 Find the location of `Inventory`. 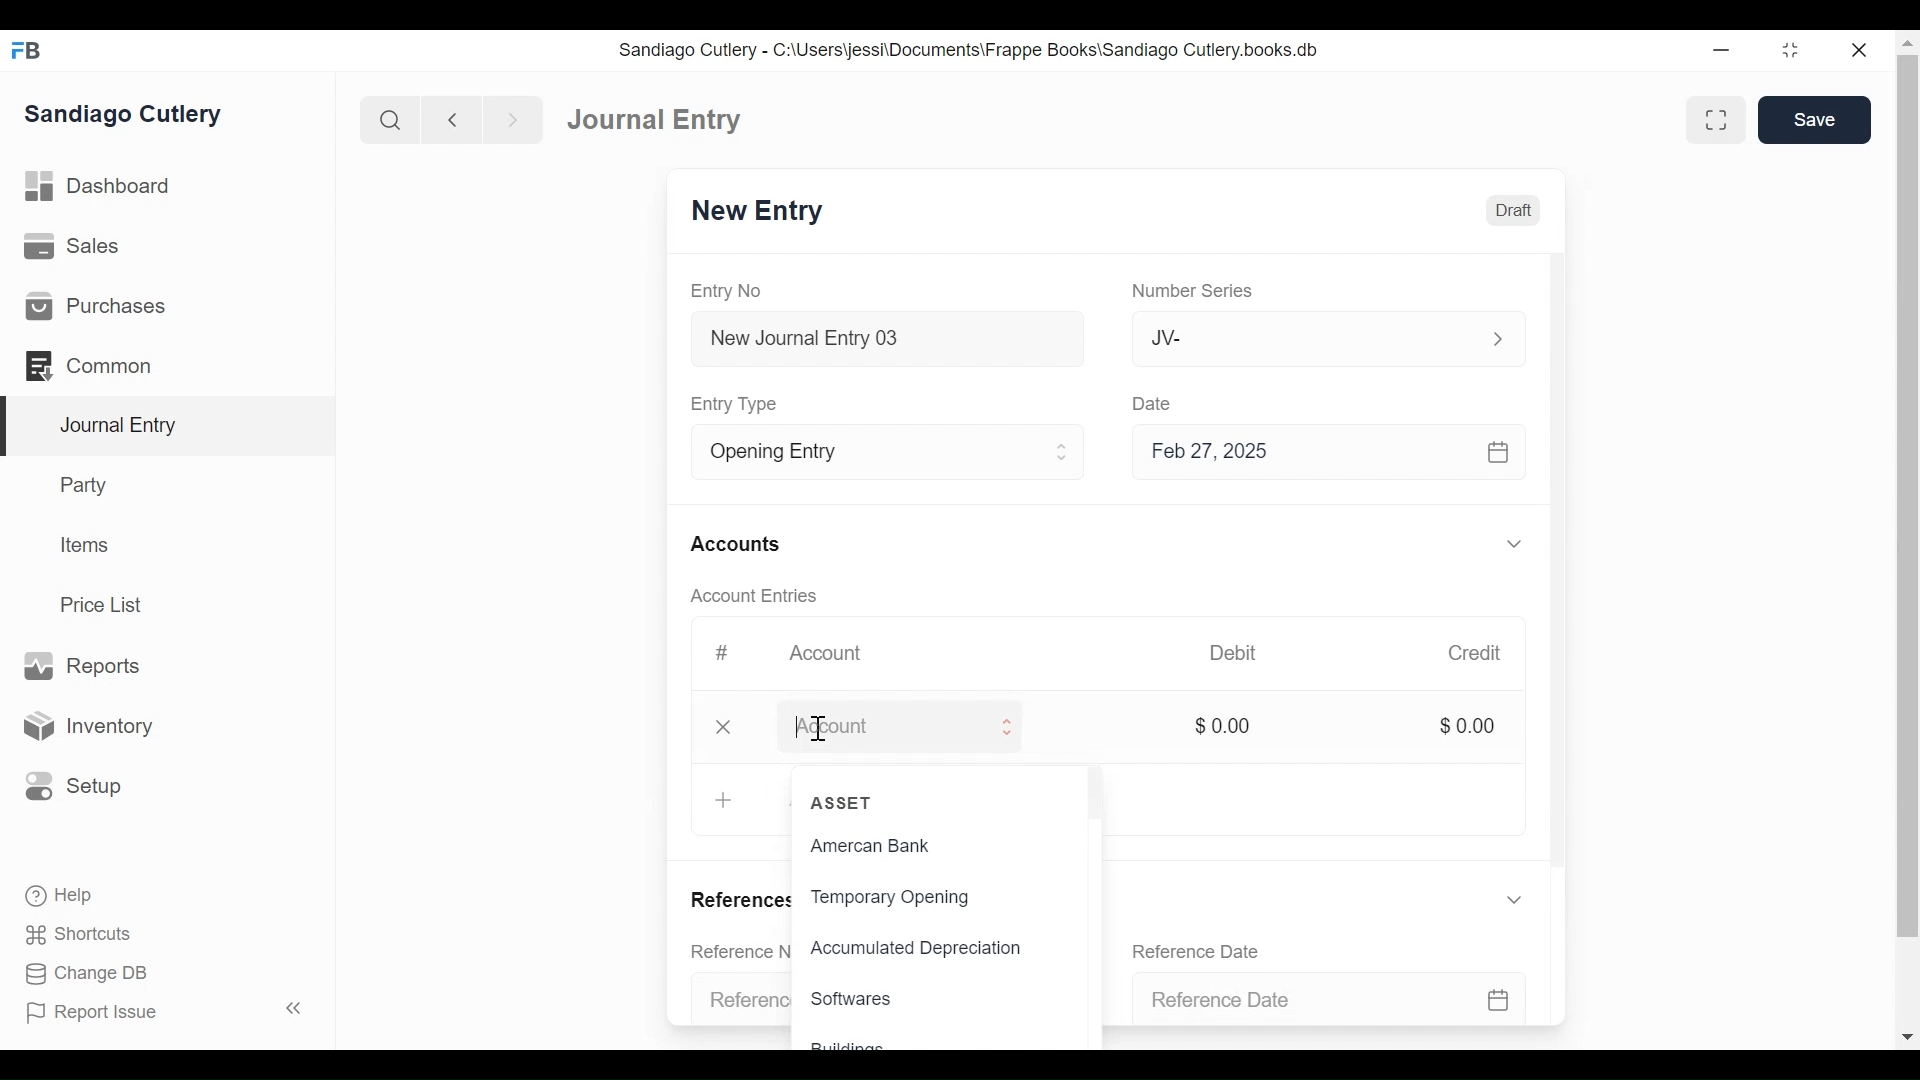

Inventory is located at coordinates (86, 725).